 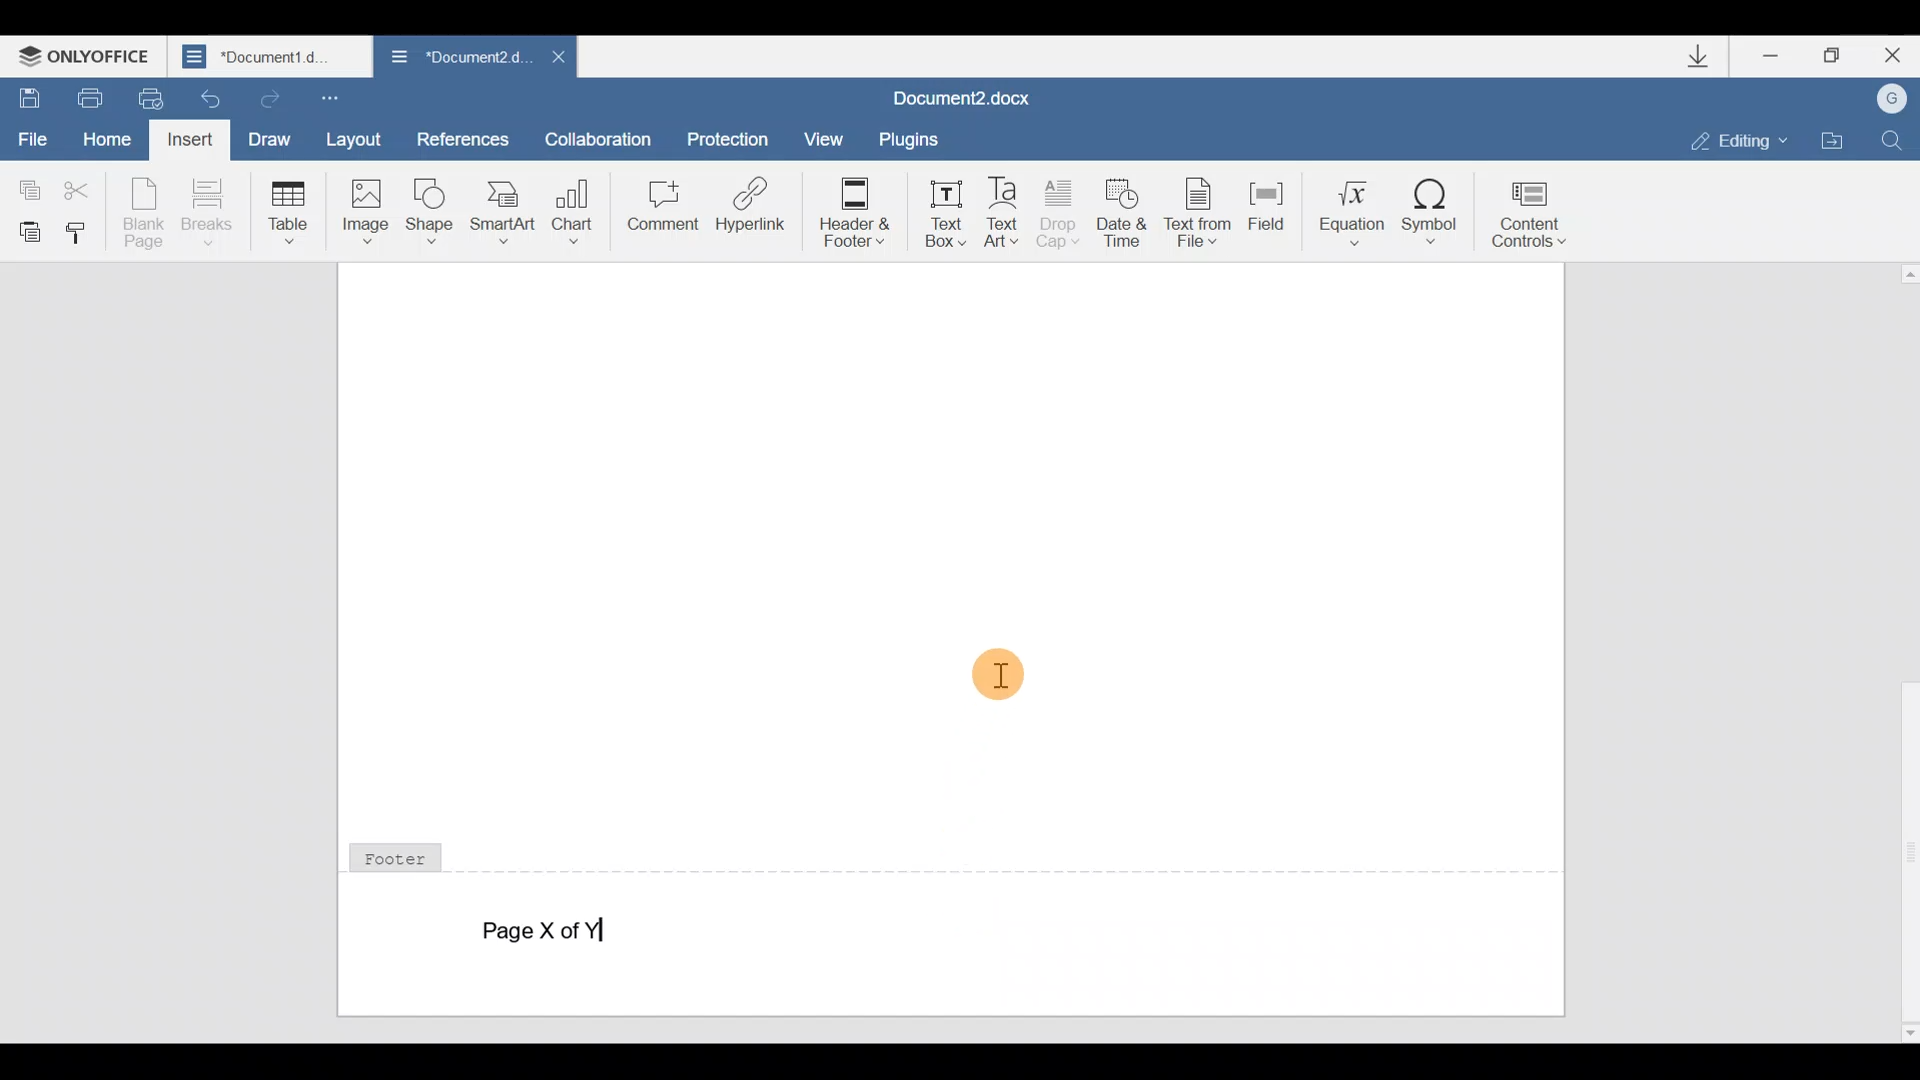 I want to click on File, so click(x=34, y=140).